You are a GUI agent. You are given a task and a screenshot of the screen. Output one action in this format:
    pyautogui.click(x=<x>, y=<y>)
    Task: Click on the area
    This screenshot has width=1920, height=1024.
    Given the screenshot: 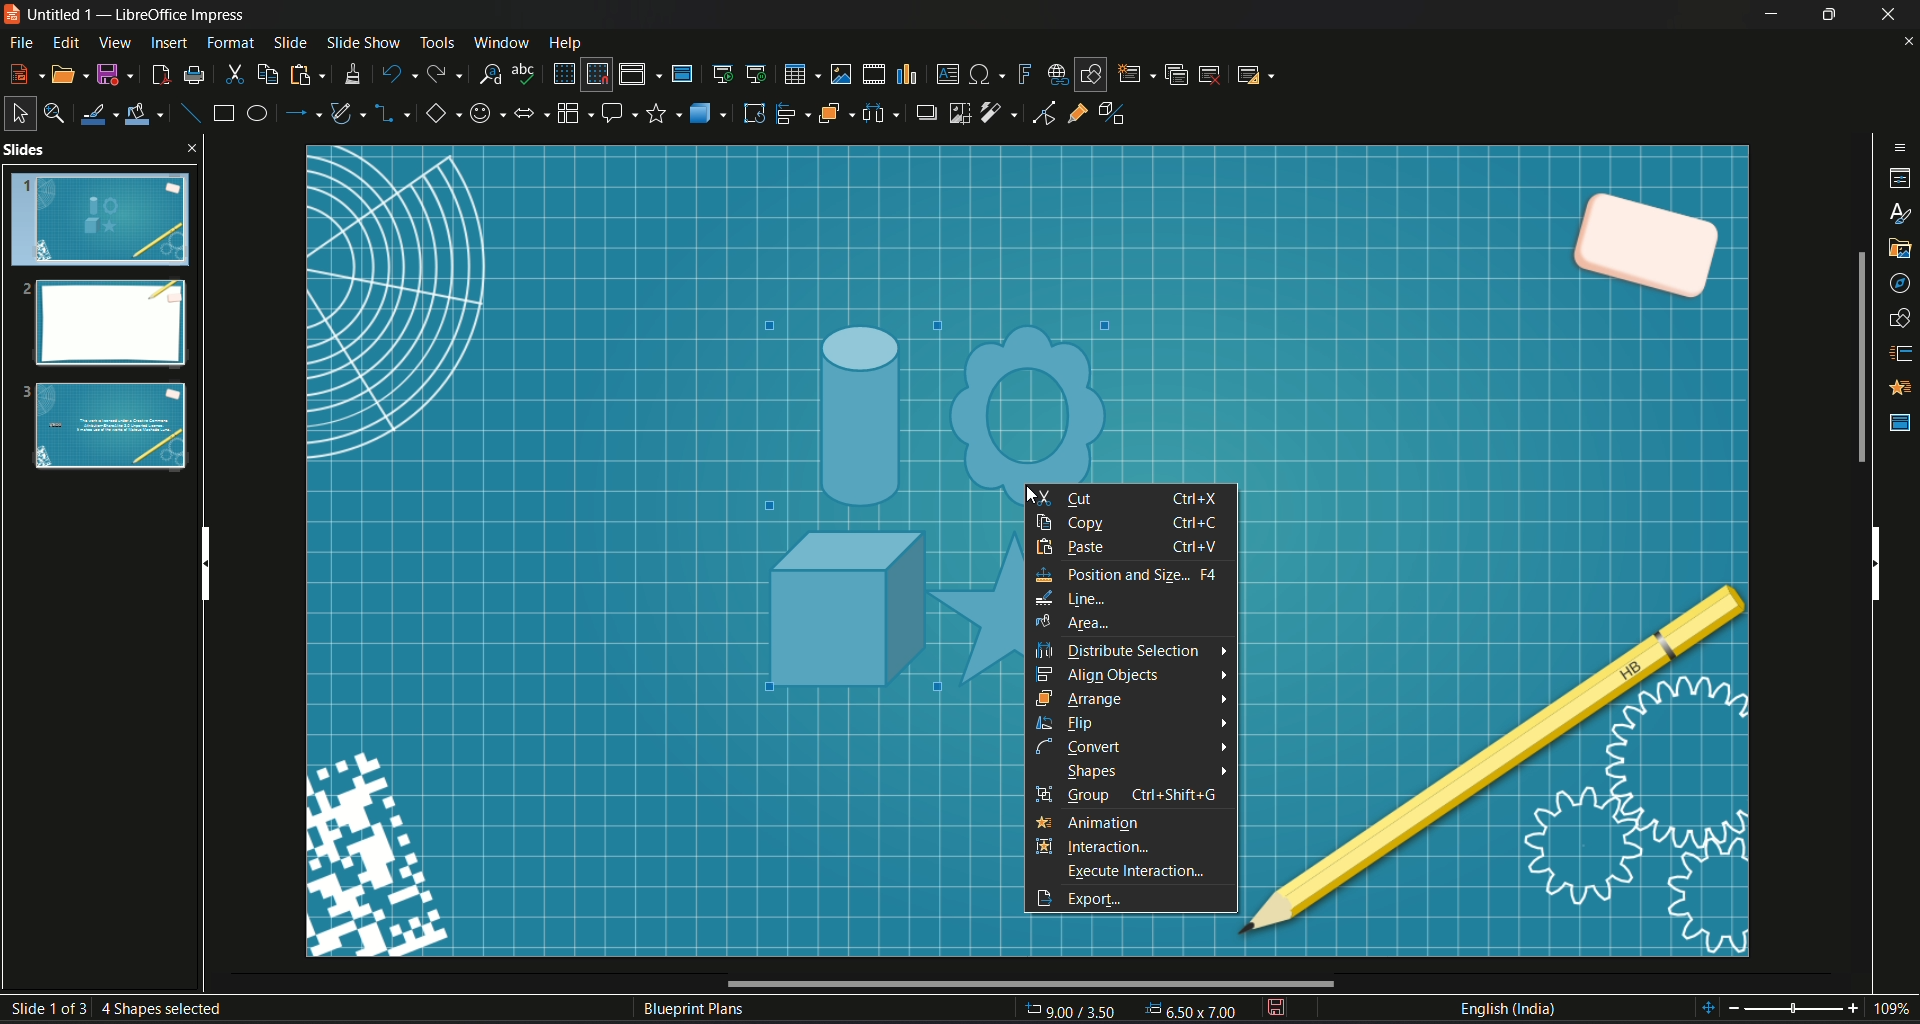 What is the action you would take?
    pyautogui.click(x=1075, y=622)
    